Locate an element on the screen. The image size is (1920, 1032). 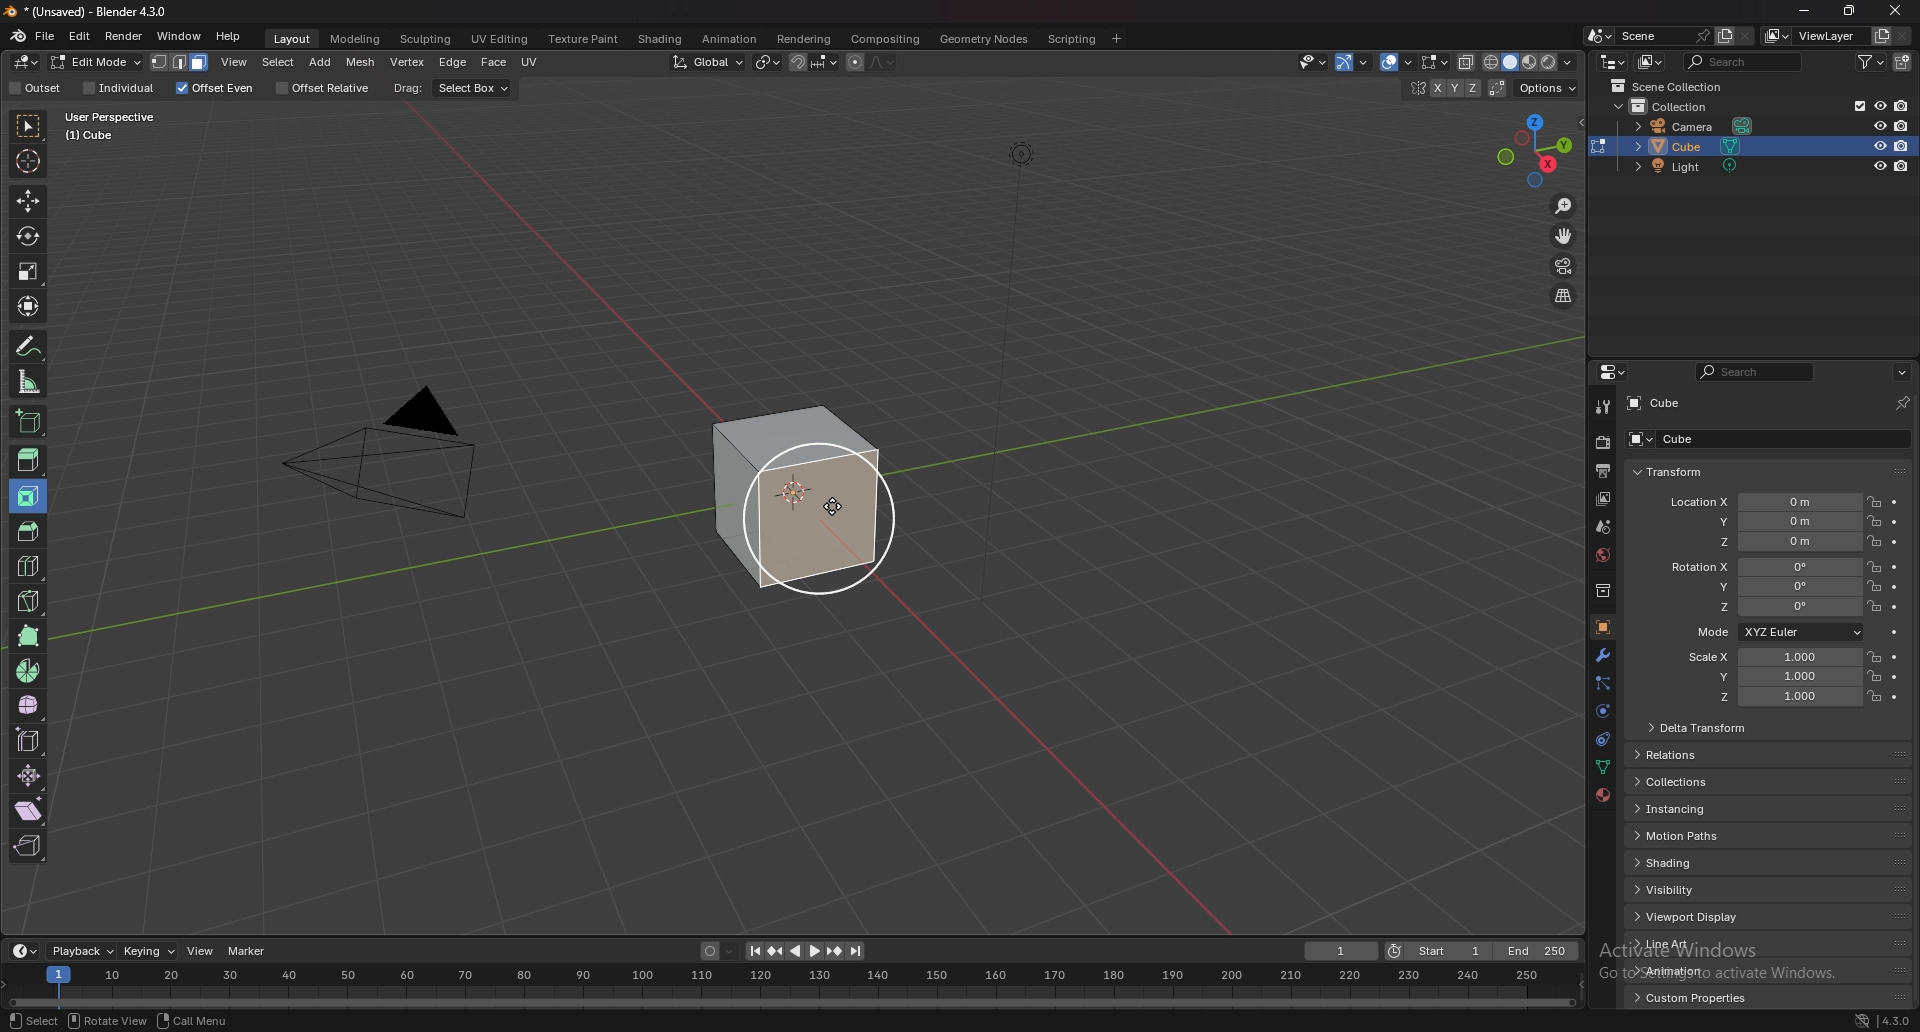
keying is located at coordinates (150, 951).